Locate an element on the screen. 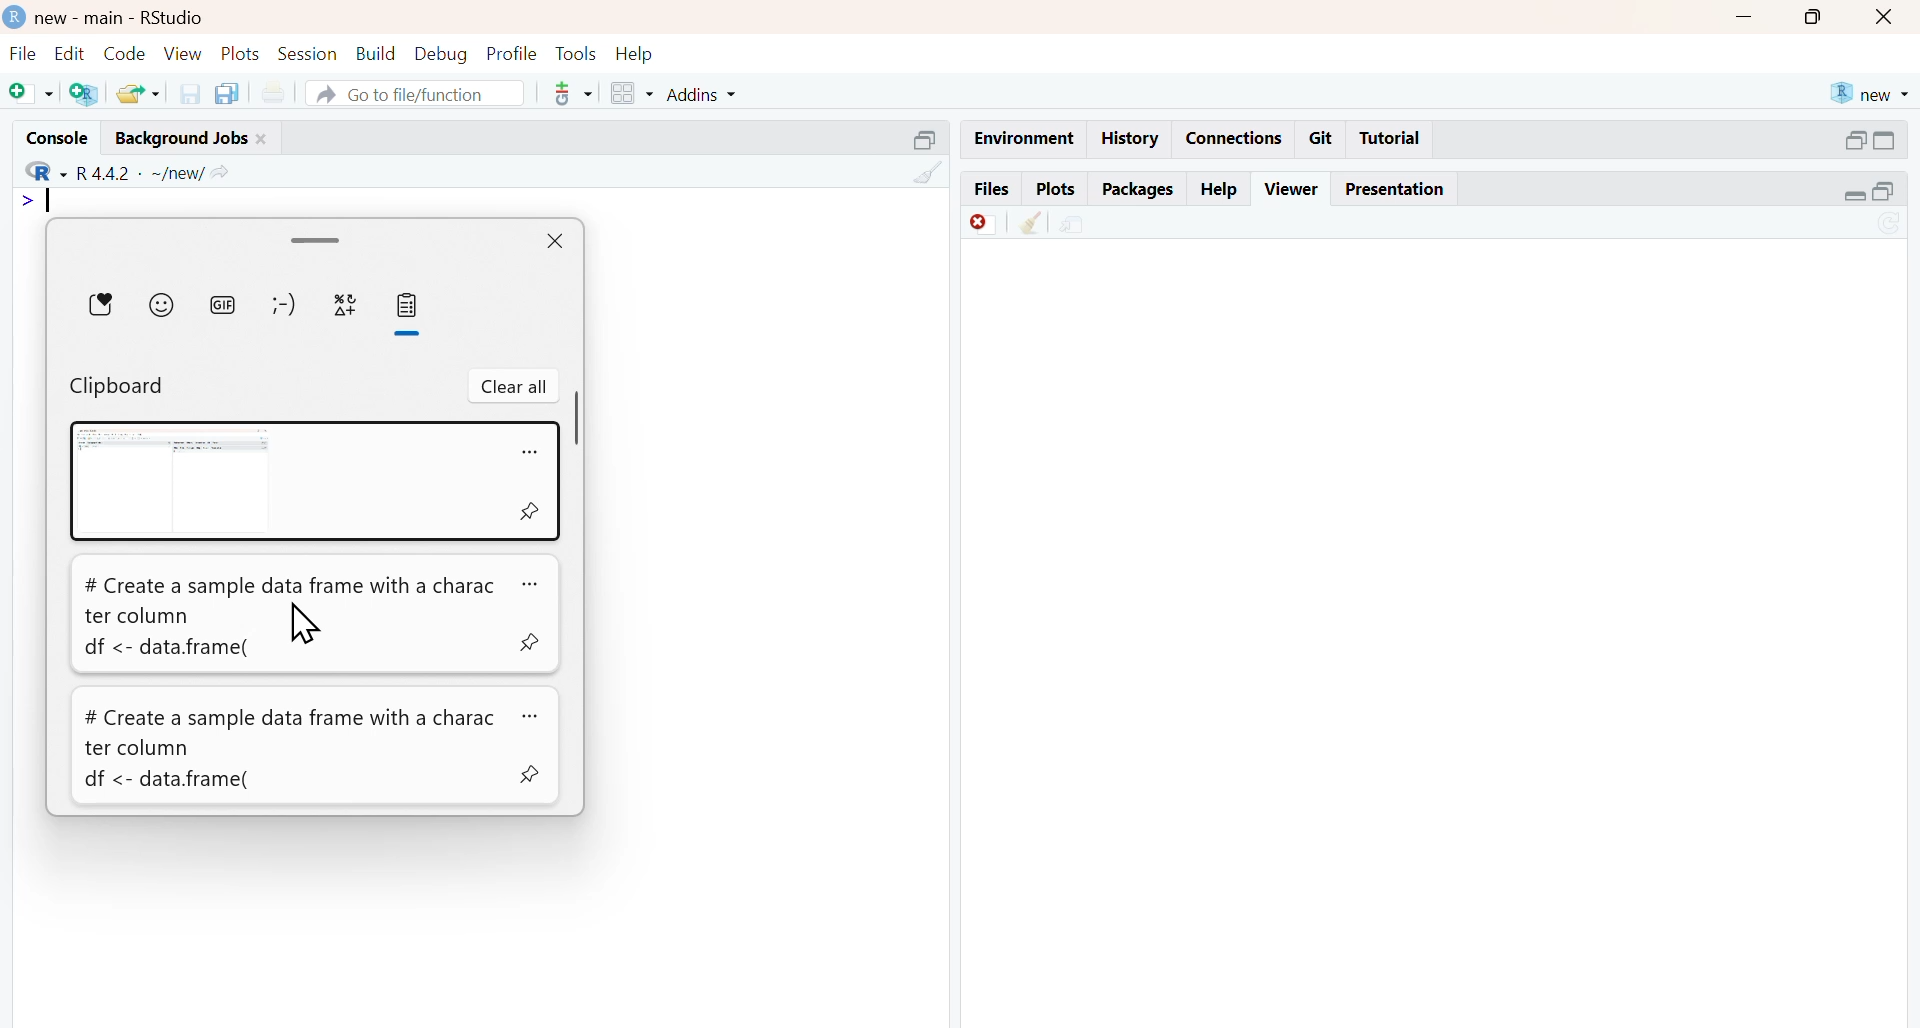 The height and width of the screenshot is (1028, 1920). share is located at coordinates (1073, 225).